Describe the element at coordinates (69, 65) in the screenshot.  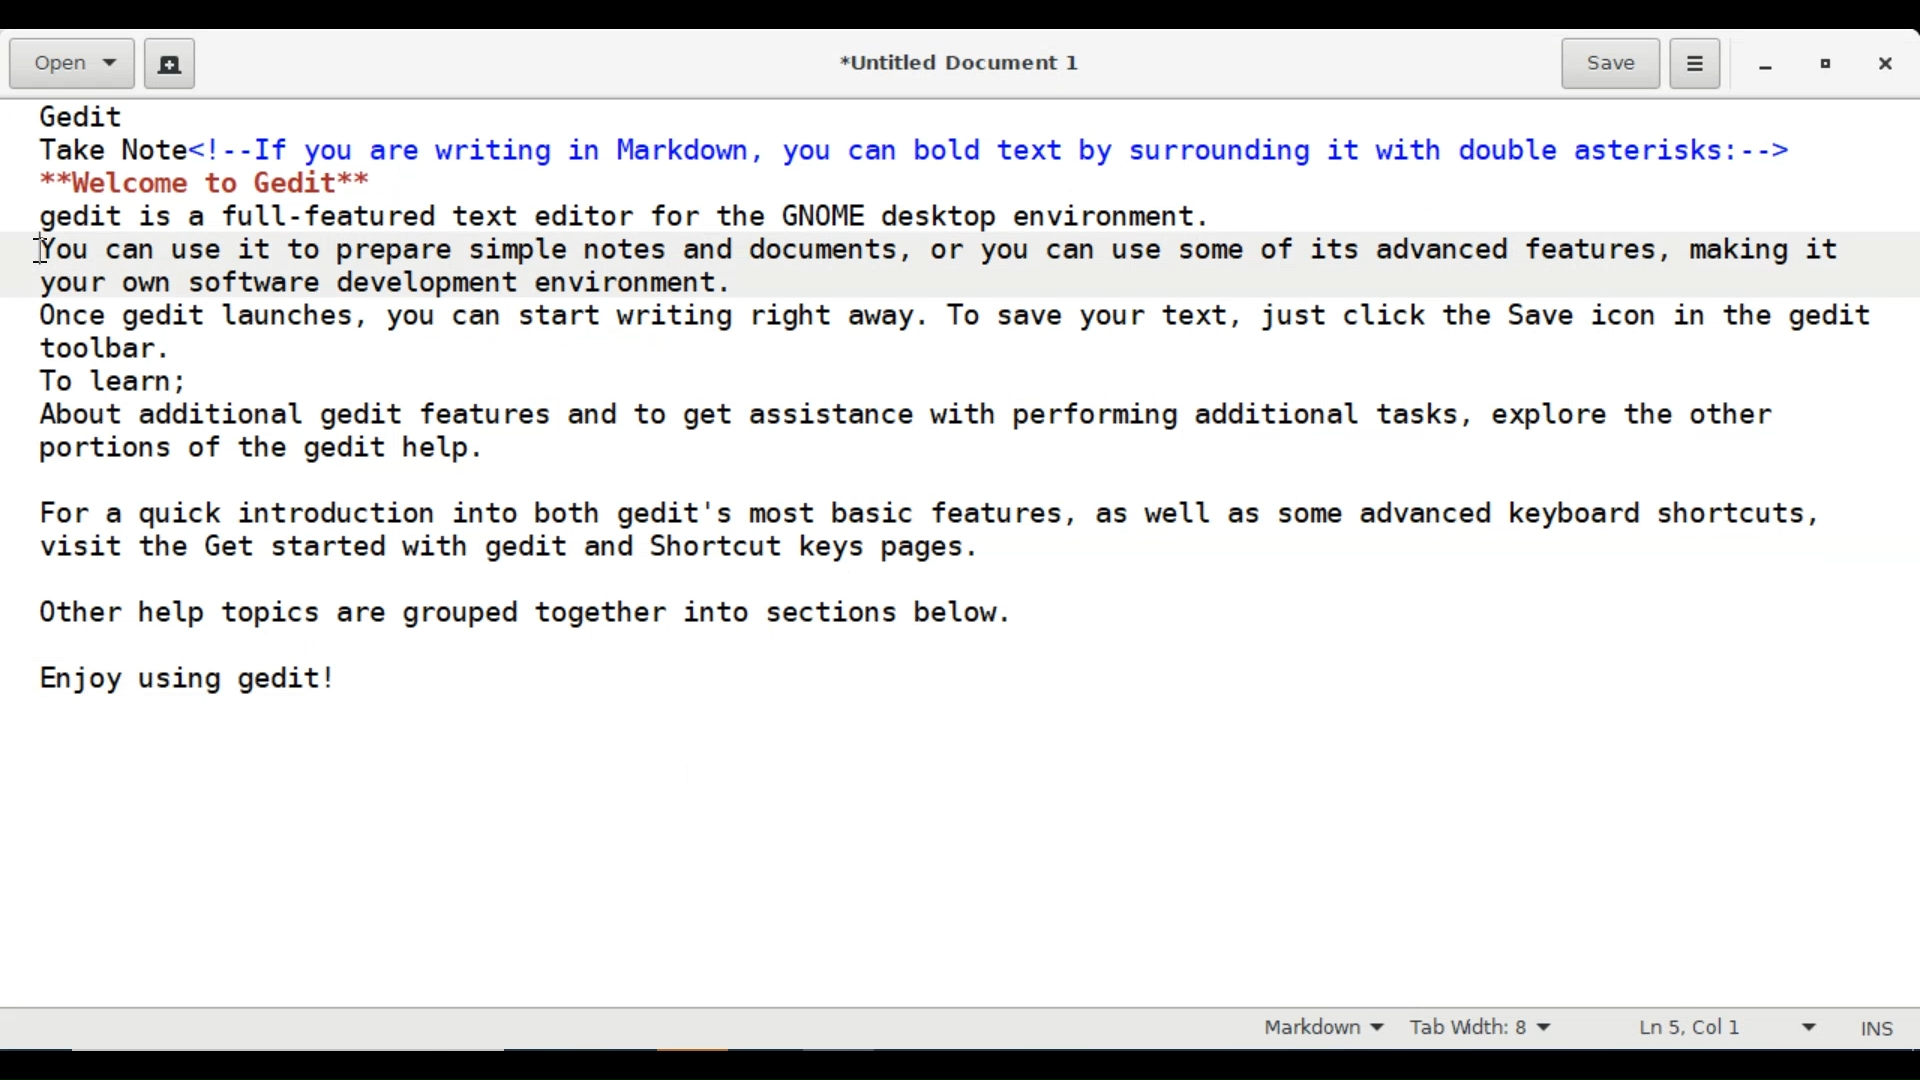
I see `Open` at that location.